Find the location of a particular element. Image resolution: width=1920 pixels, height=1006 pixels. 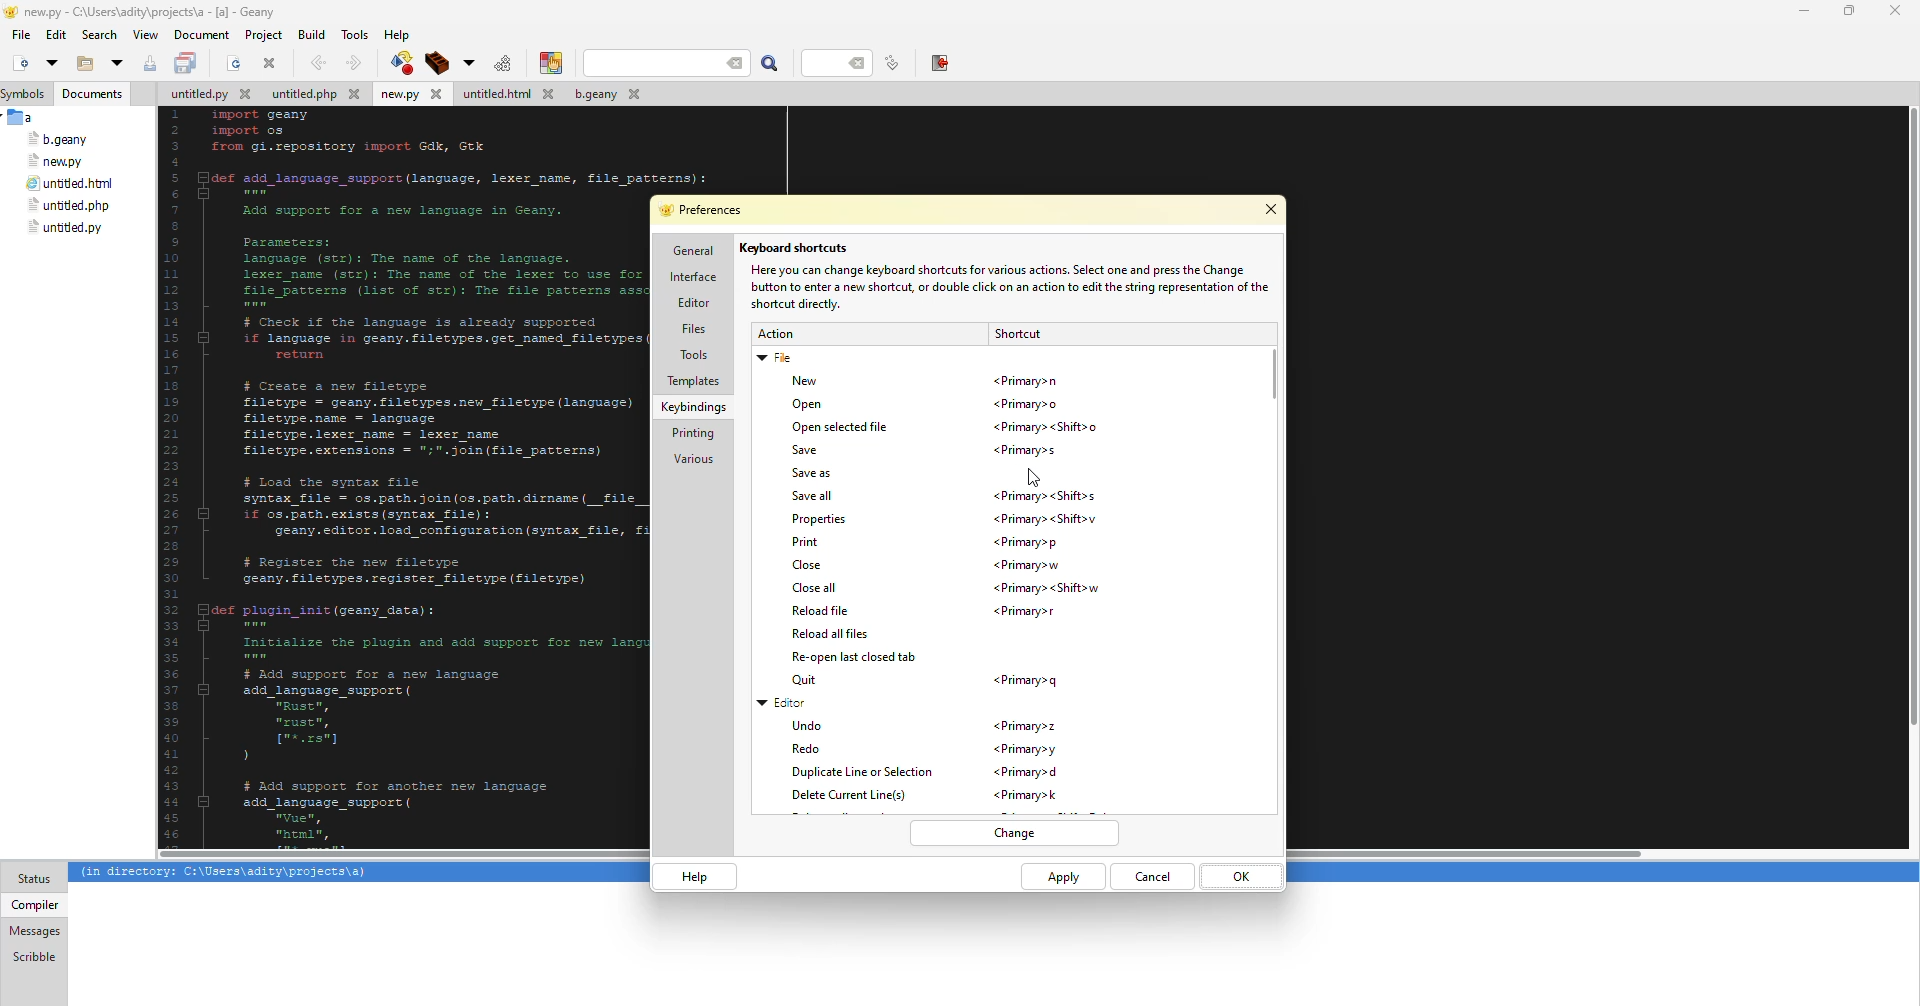

help is located at coordinates (398, 34).